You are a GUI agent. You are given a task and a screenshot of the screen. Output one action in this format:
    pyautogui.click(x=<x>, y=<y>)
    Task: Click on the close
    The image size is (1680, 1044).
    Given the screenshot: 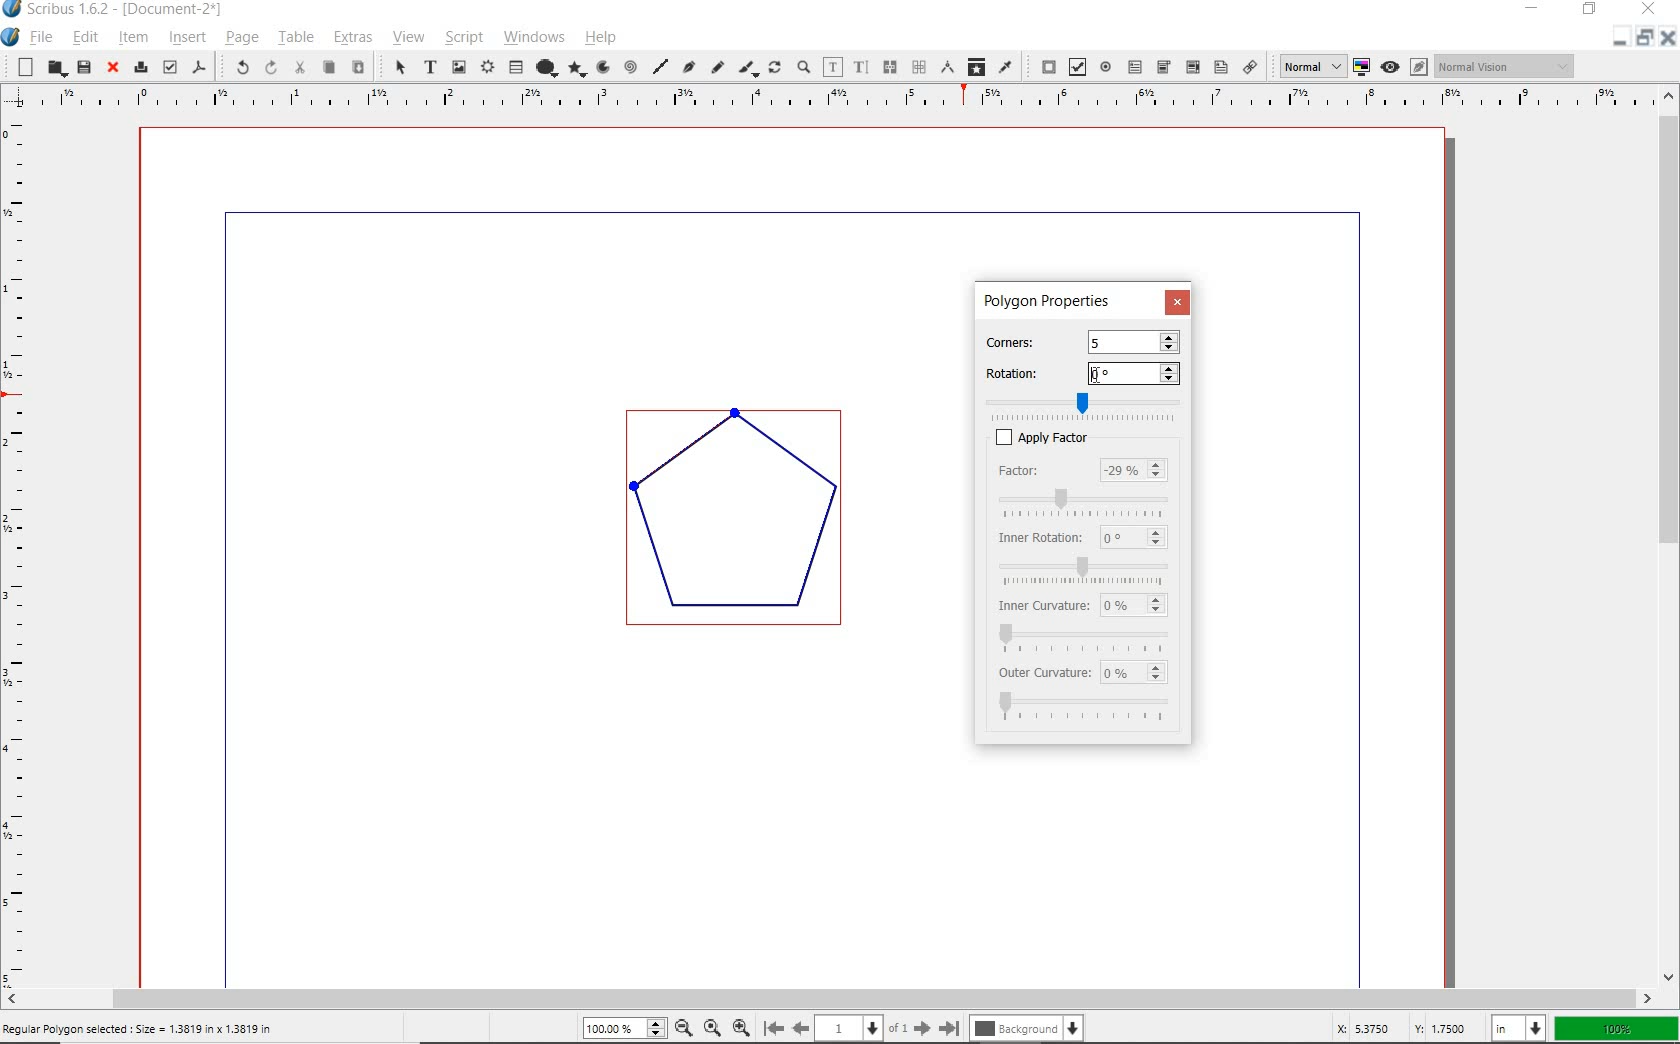 What is the action you would take?
    pyautogui.click(x=112, y=68)
    